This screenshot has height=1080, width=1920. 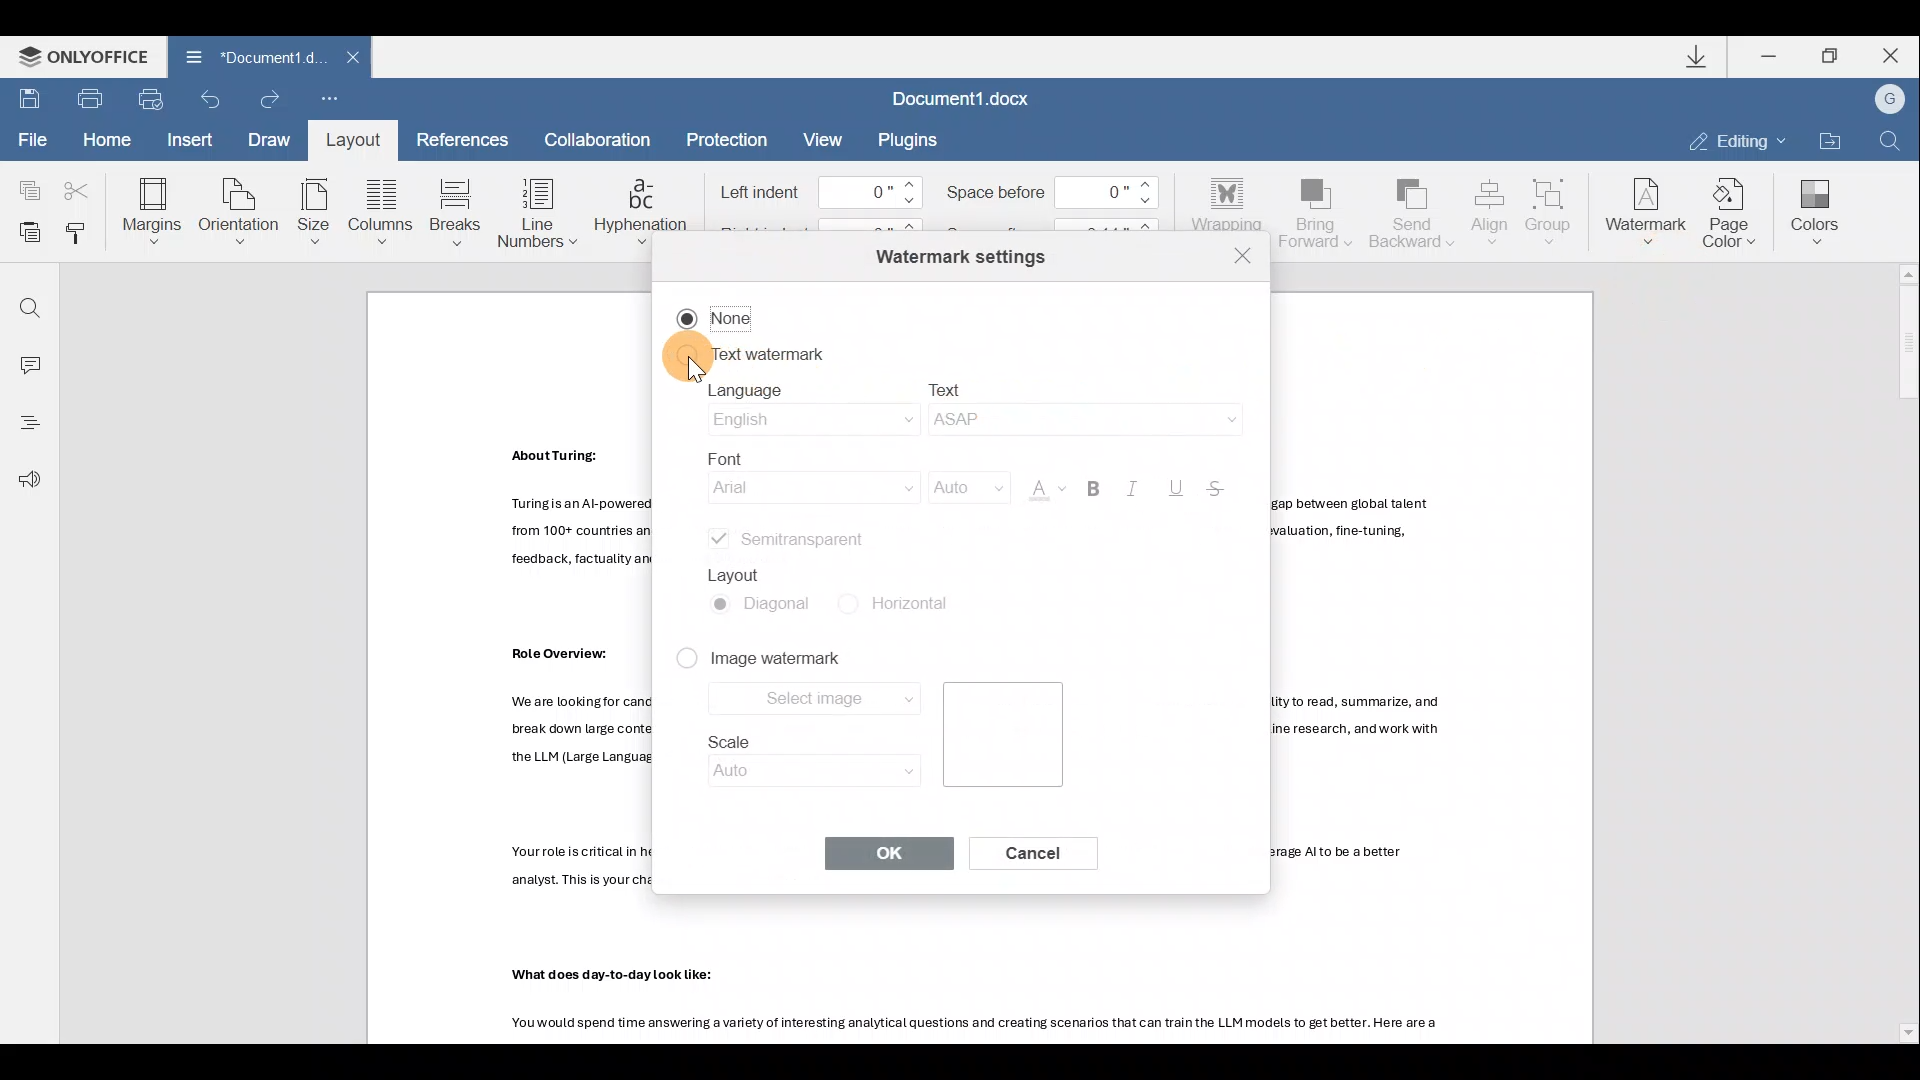 What do you see at coordinates (314, 210) in the screenshot?
I see `Size` at bounding box center [314, 210].